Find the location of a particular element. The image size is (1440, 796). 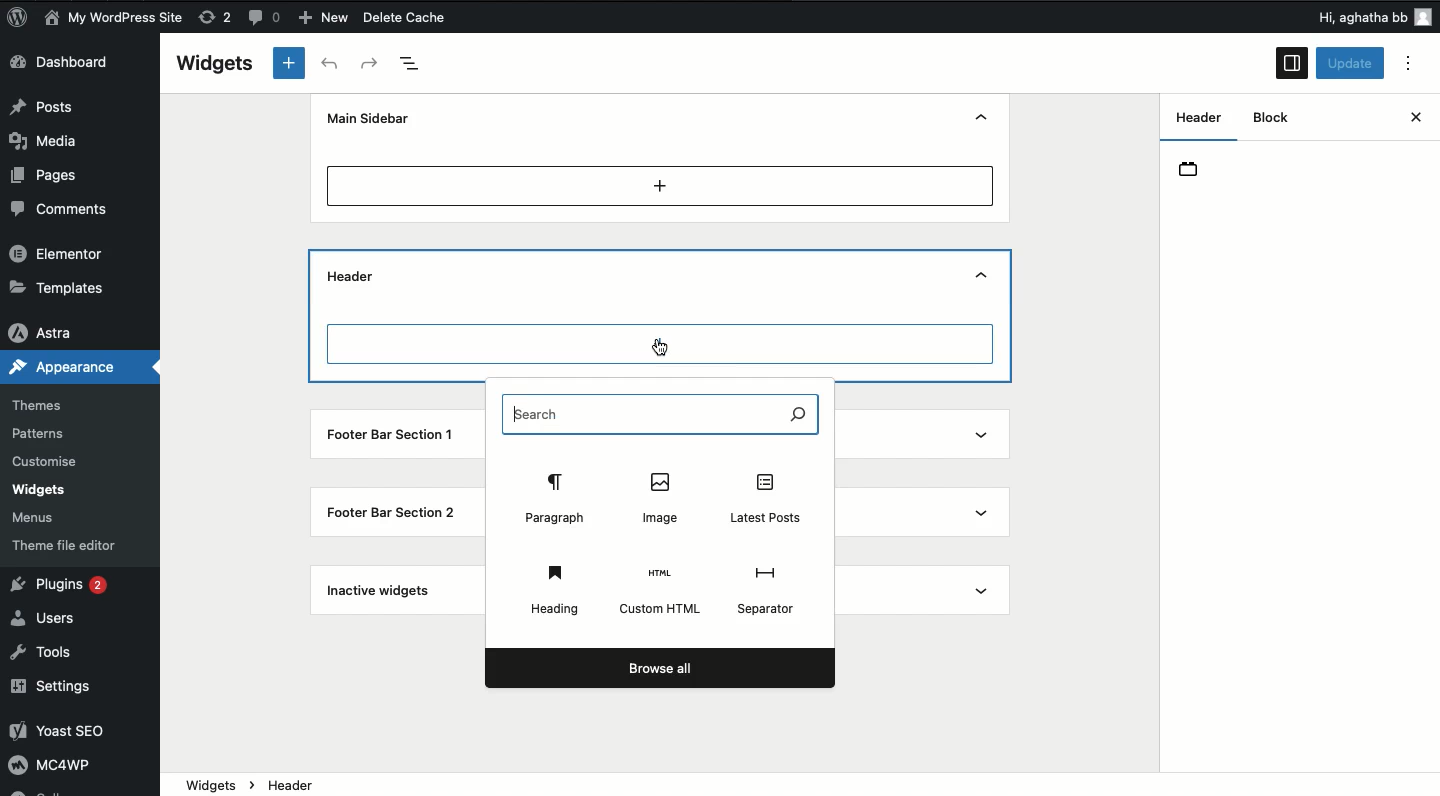

Close is located at coordinates (1396, 120).